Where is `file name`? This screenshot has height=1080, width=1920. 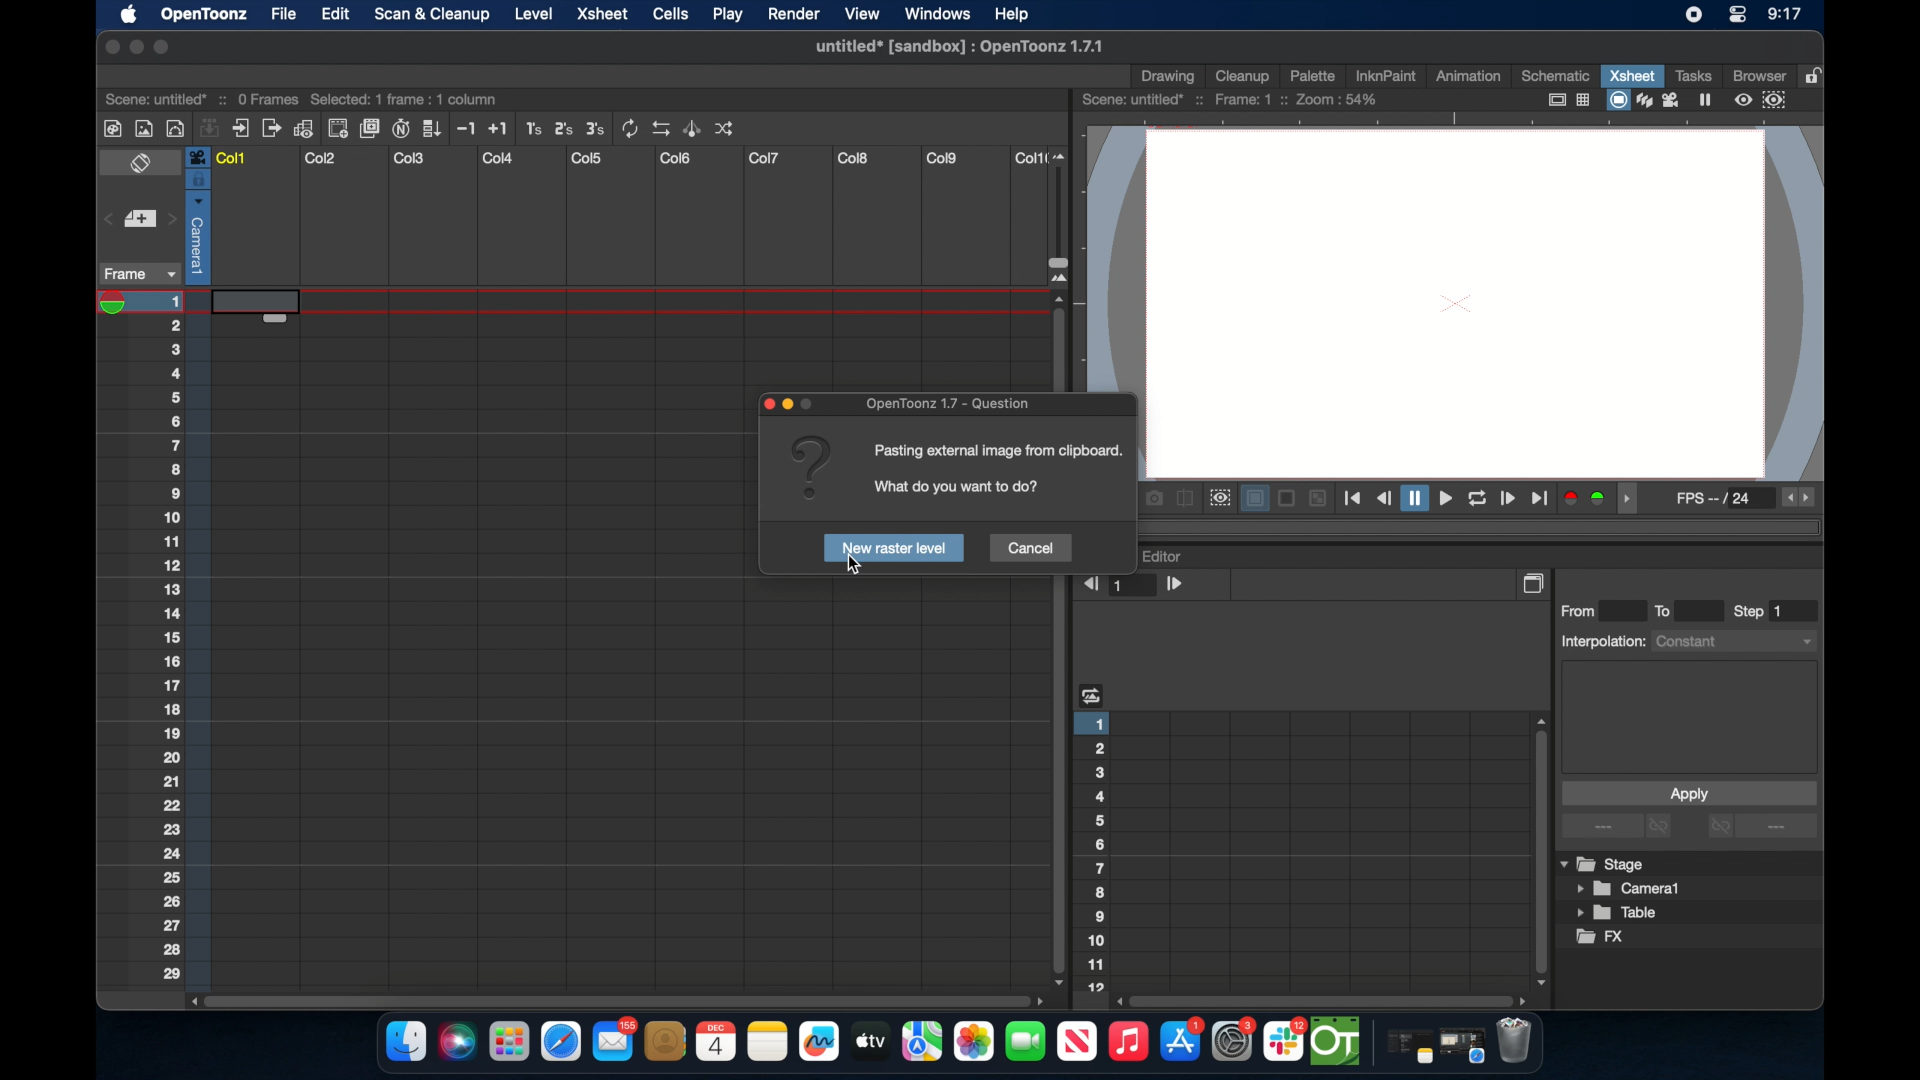
file name is located at coordinates (955, 47).